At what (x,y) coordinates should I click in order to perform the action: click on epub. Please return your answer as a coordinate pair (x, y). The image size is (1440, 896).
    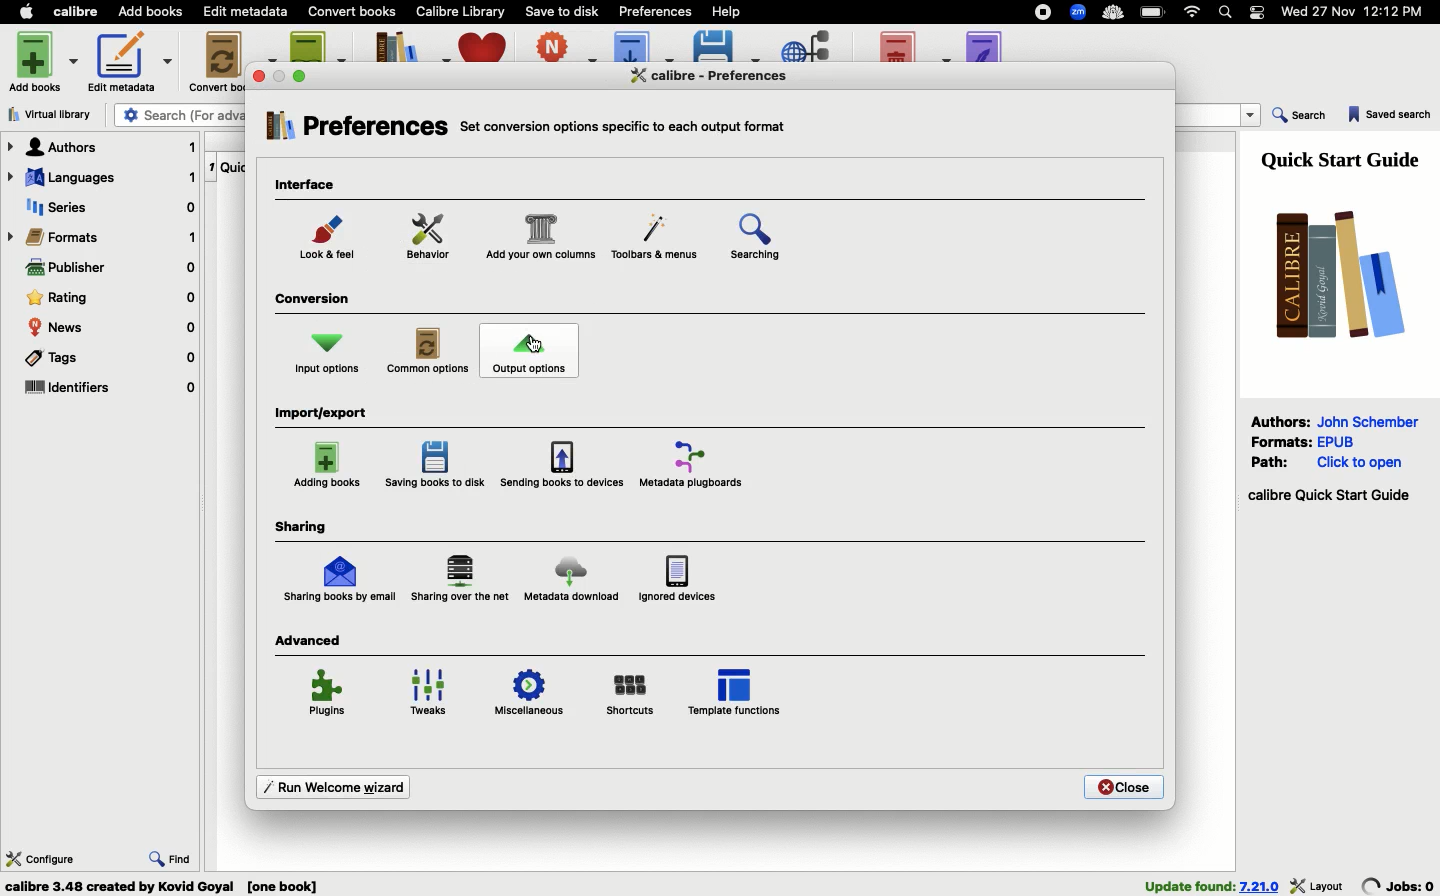
    Looking at the image, I should click on (1336, 441).